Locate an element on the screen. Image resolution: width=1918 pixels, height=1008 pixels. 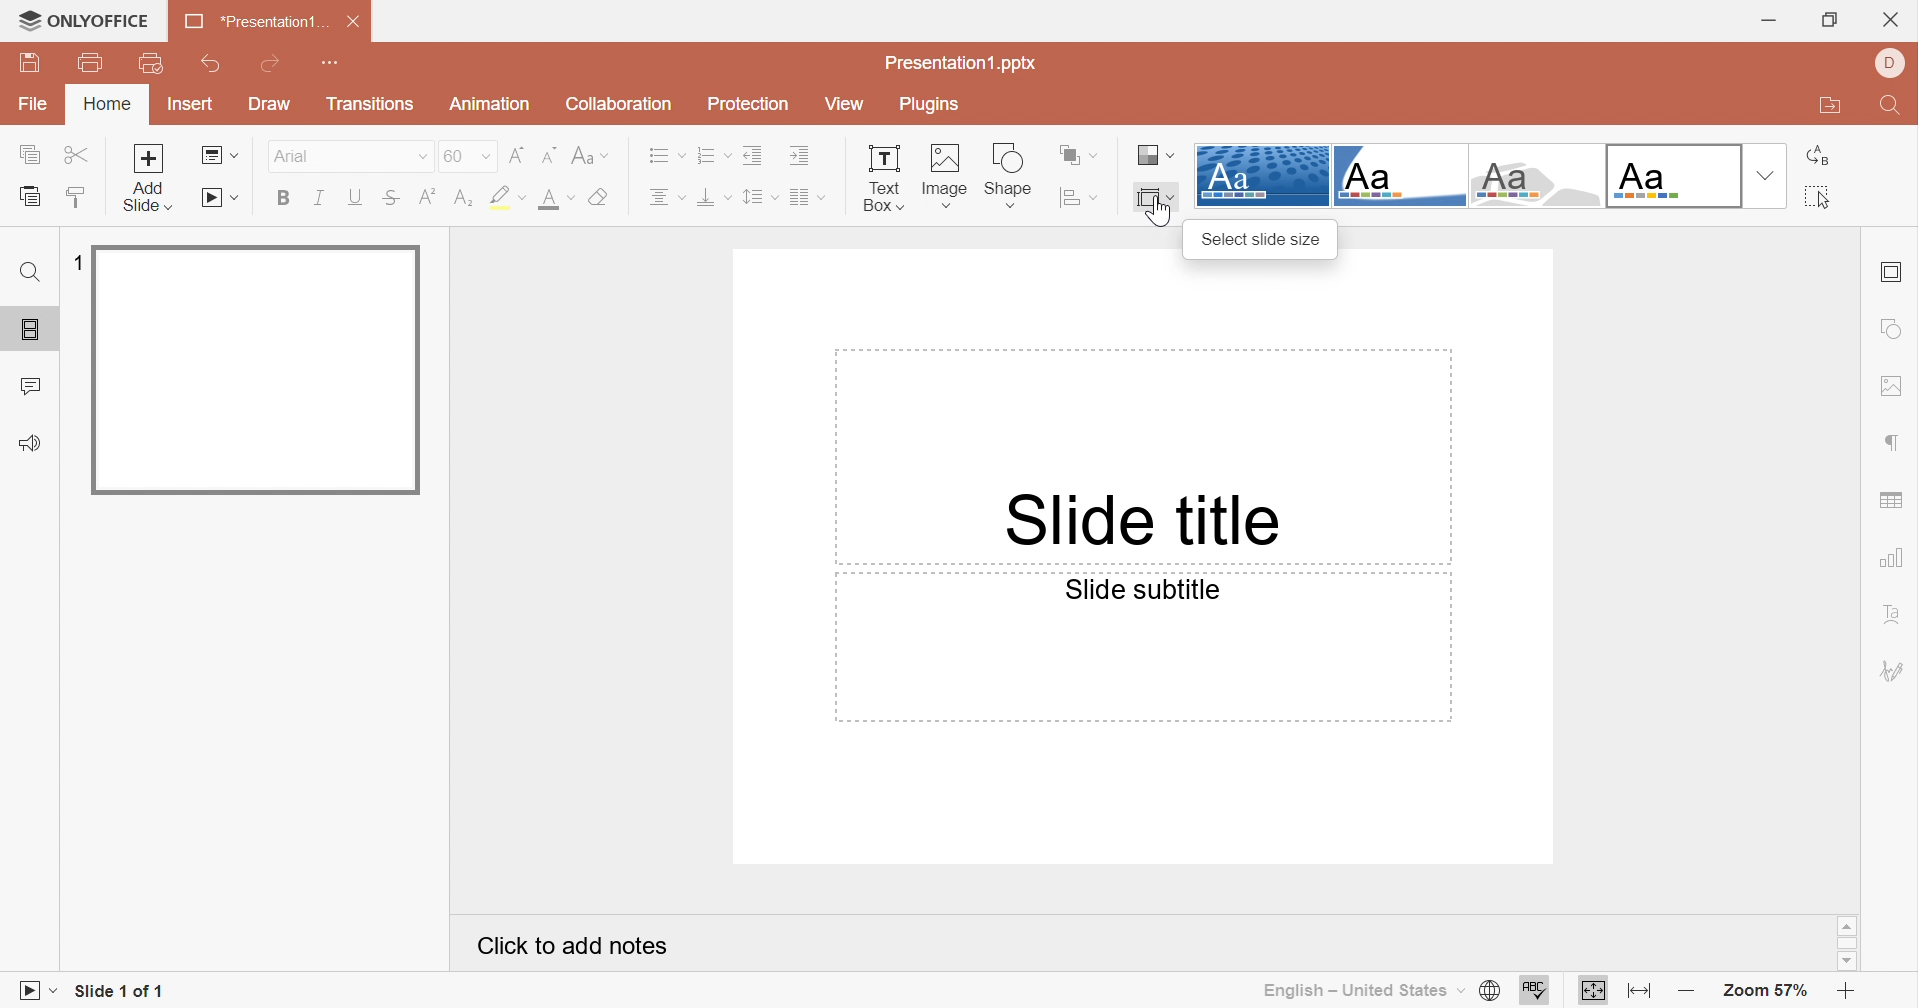
Restore down is located at coordinates (1832, 22).